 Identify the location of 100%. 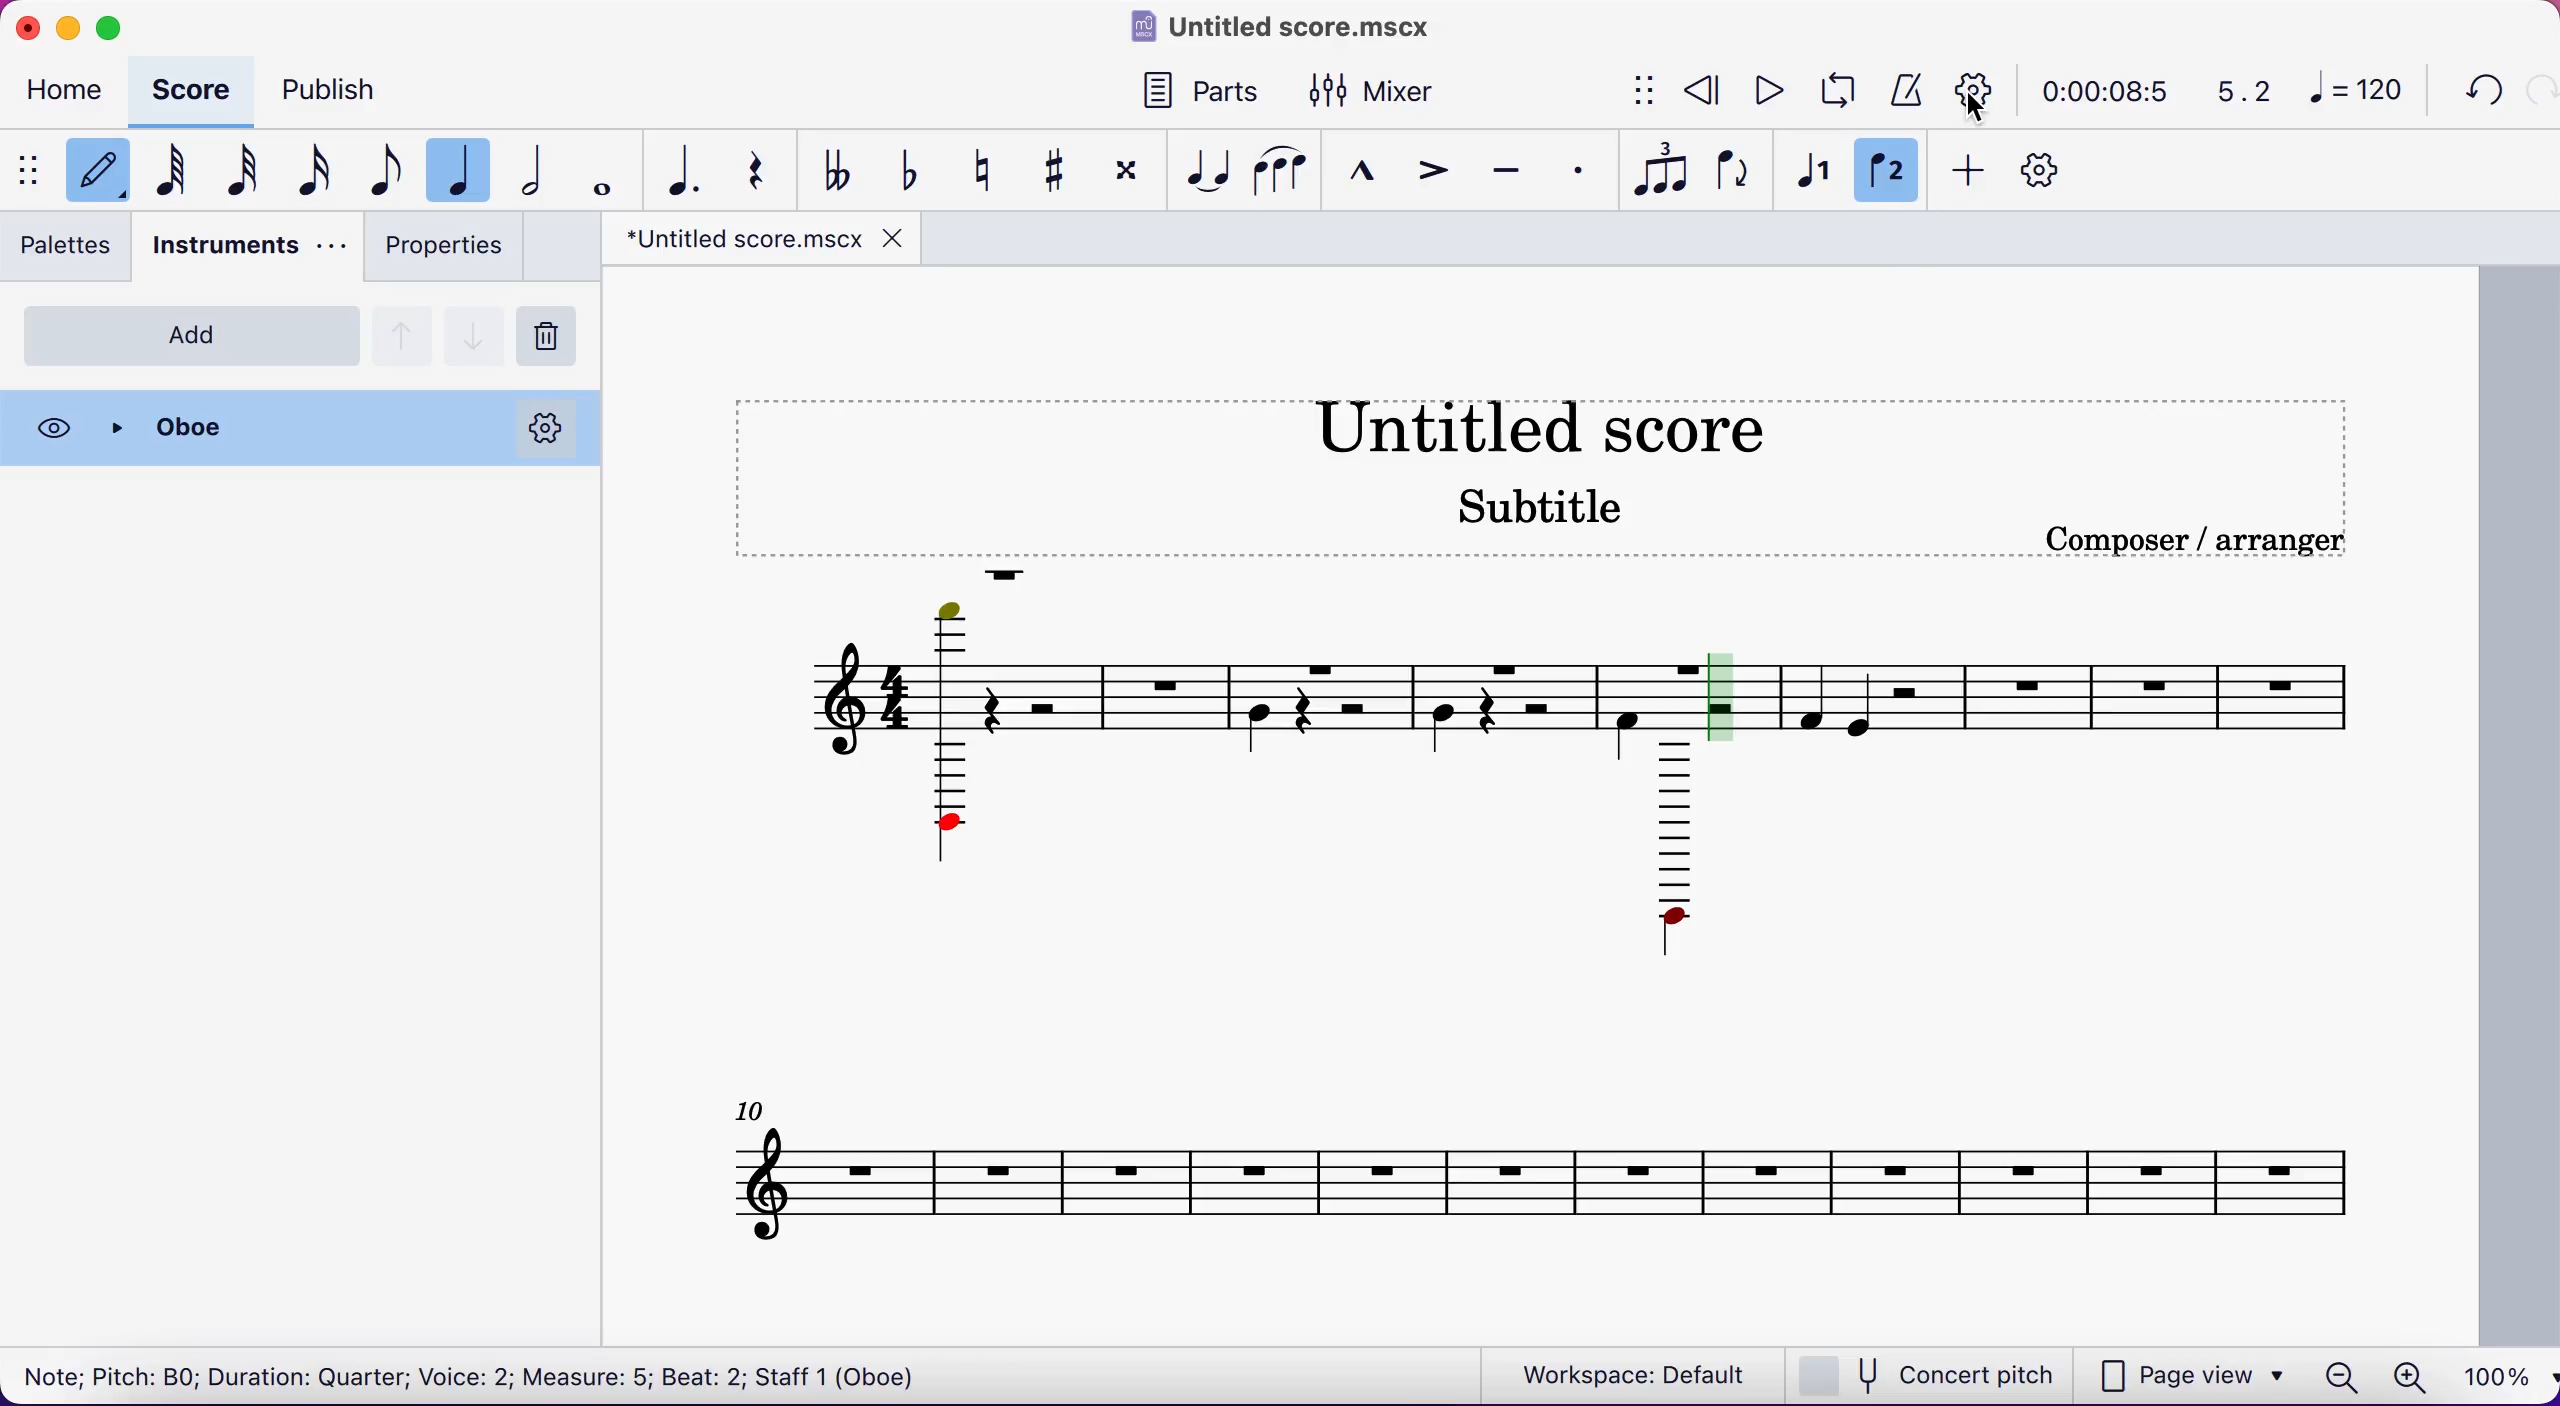
(2491, 1373).